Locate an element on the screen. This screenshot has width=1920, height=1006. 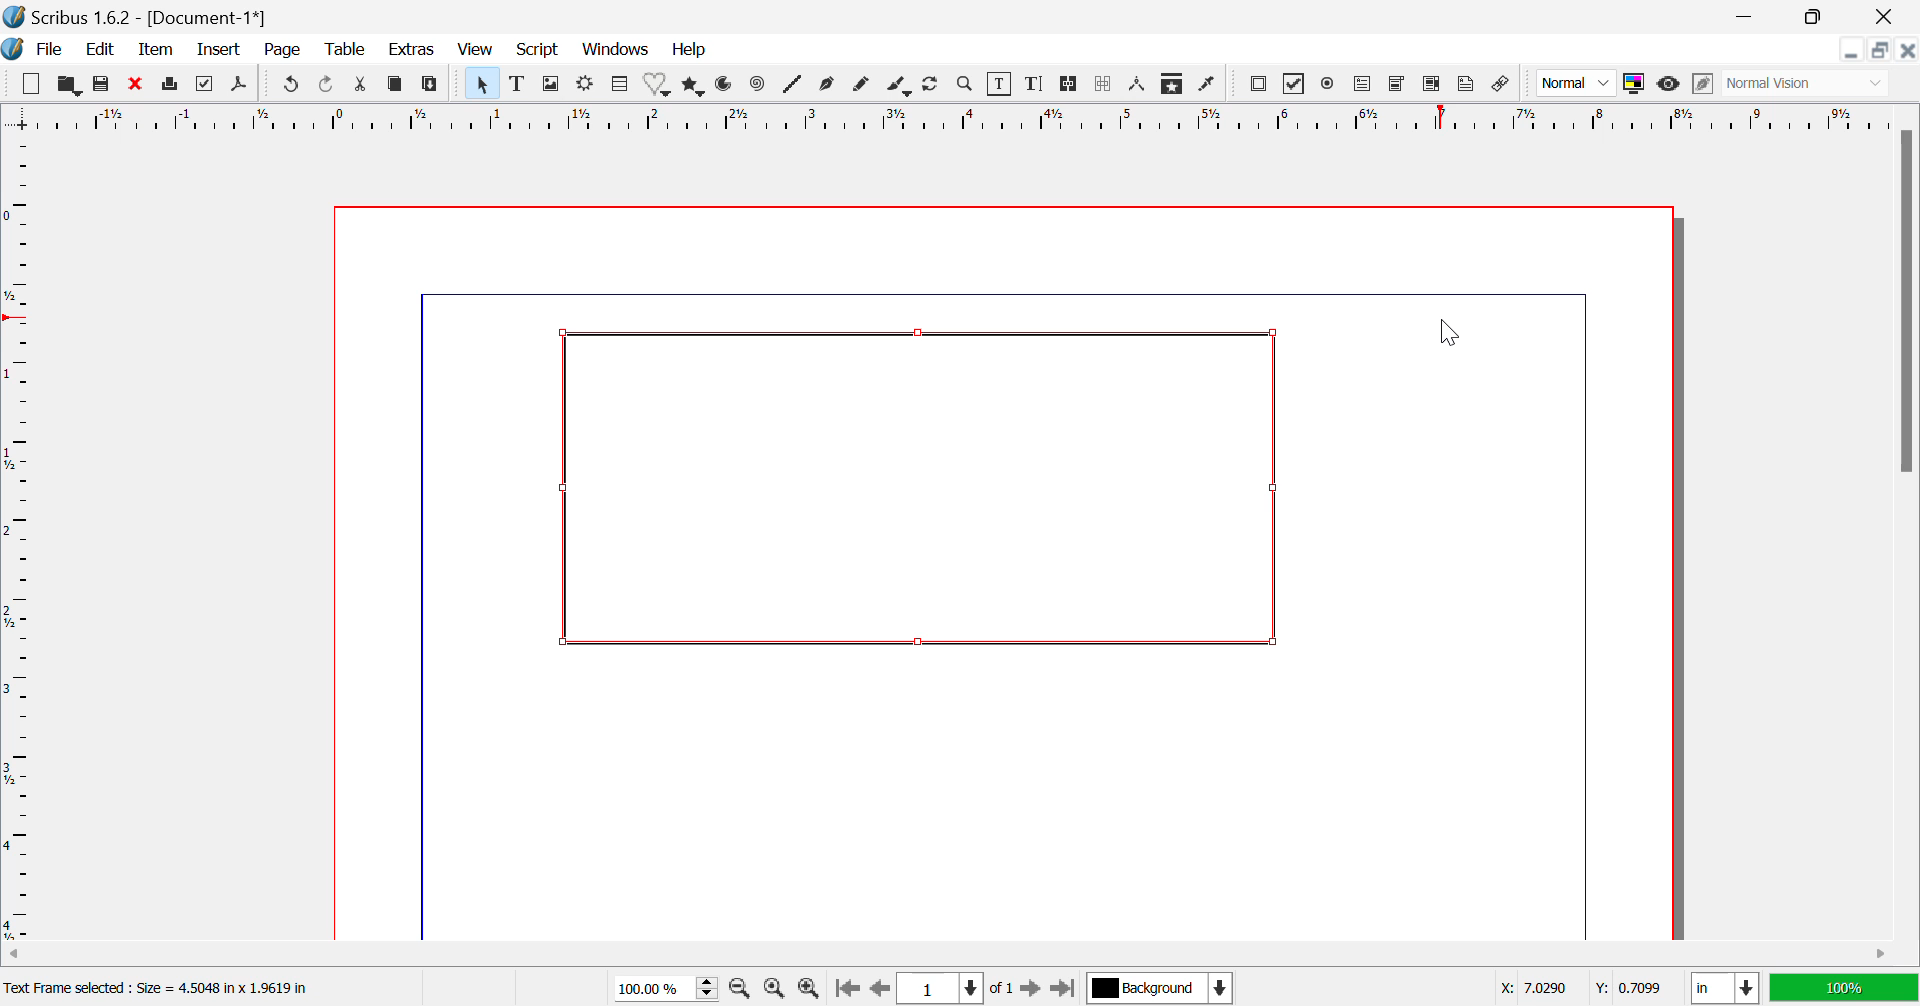
Close is located at coordinates (1908, 51).